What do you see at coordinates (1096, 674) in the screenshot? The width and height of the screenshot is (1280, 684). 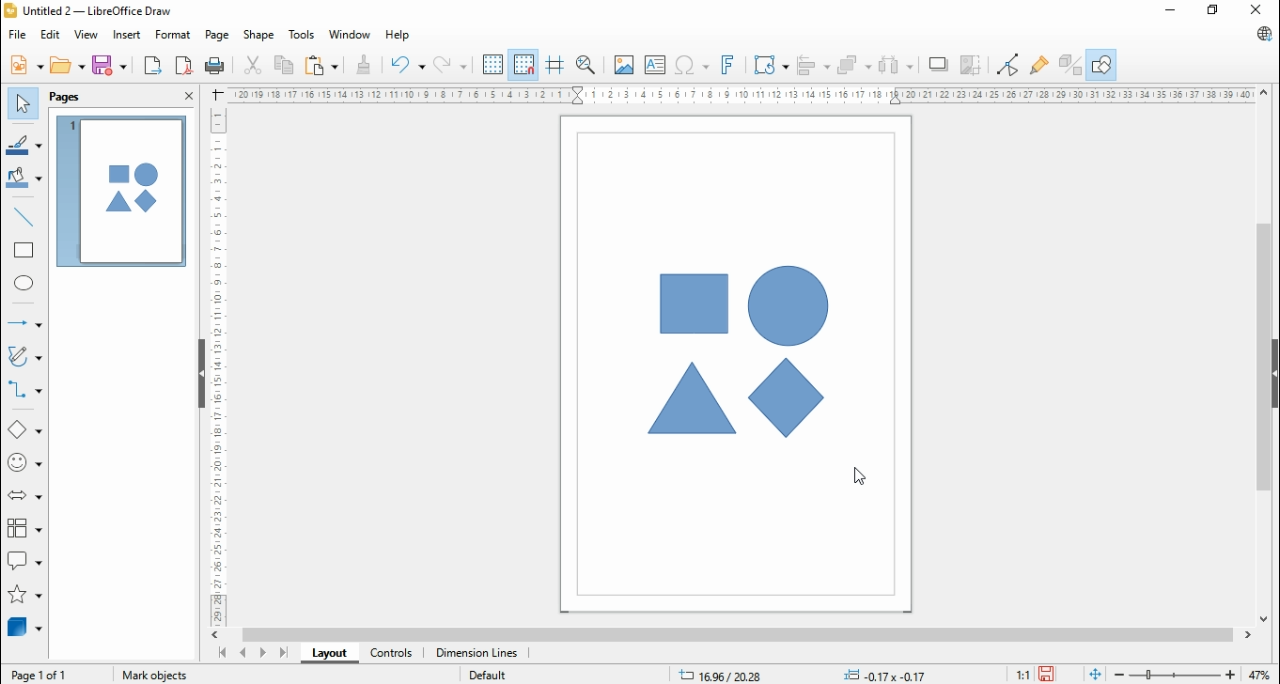 I see `fit page to window` at bounding box center [1096, 674].